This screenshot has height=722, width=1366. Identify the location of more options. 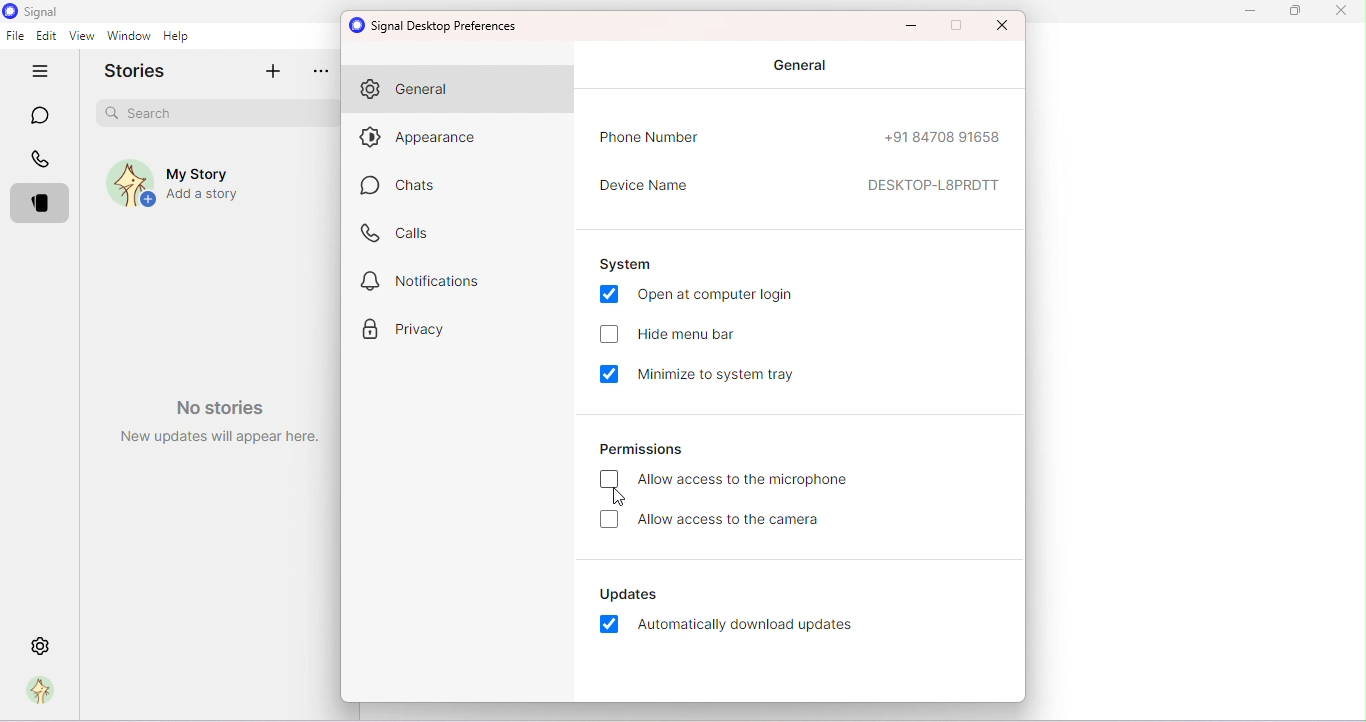
(324, 70).